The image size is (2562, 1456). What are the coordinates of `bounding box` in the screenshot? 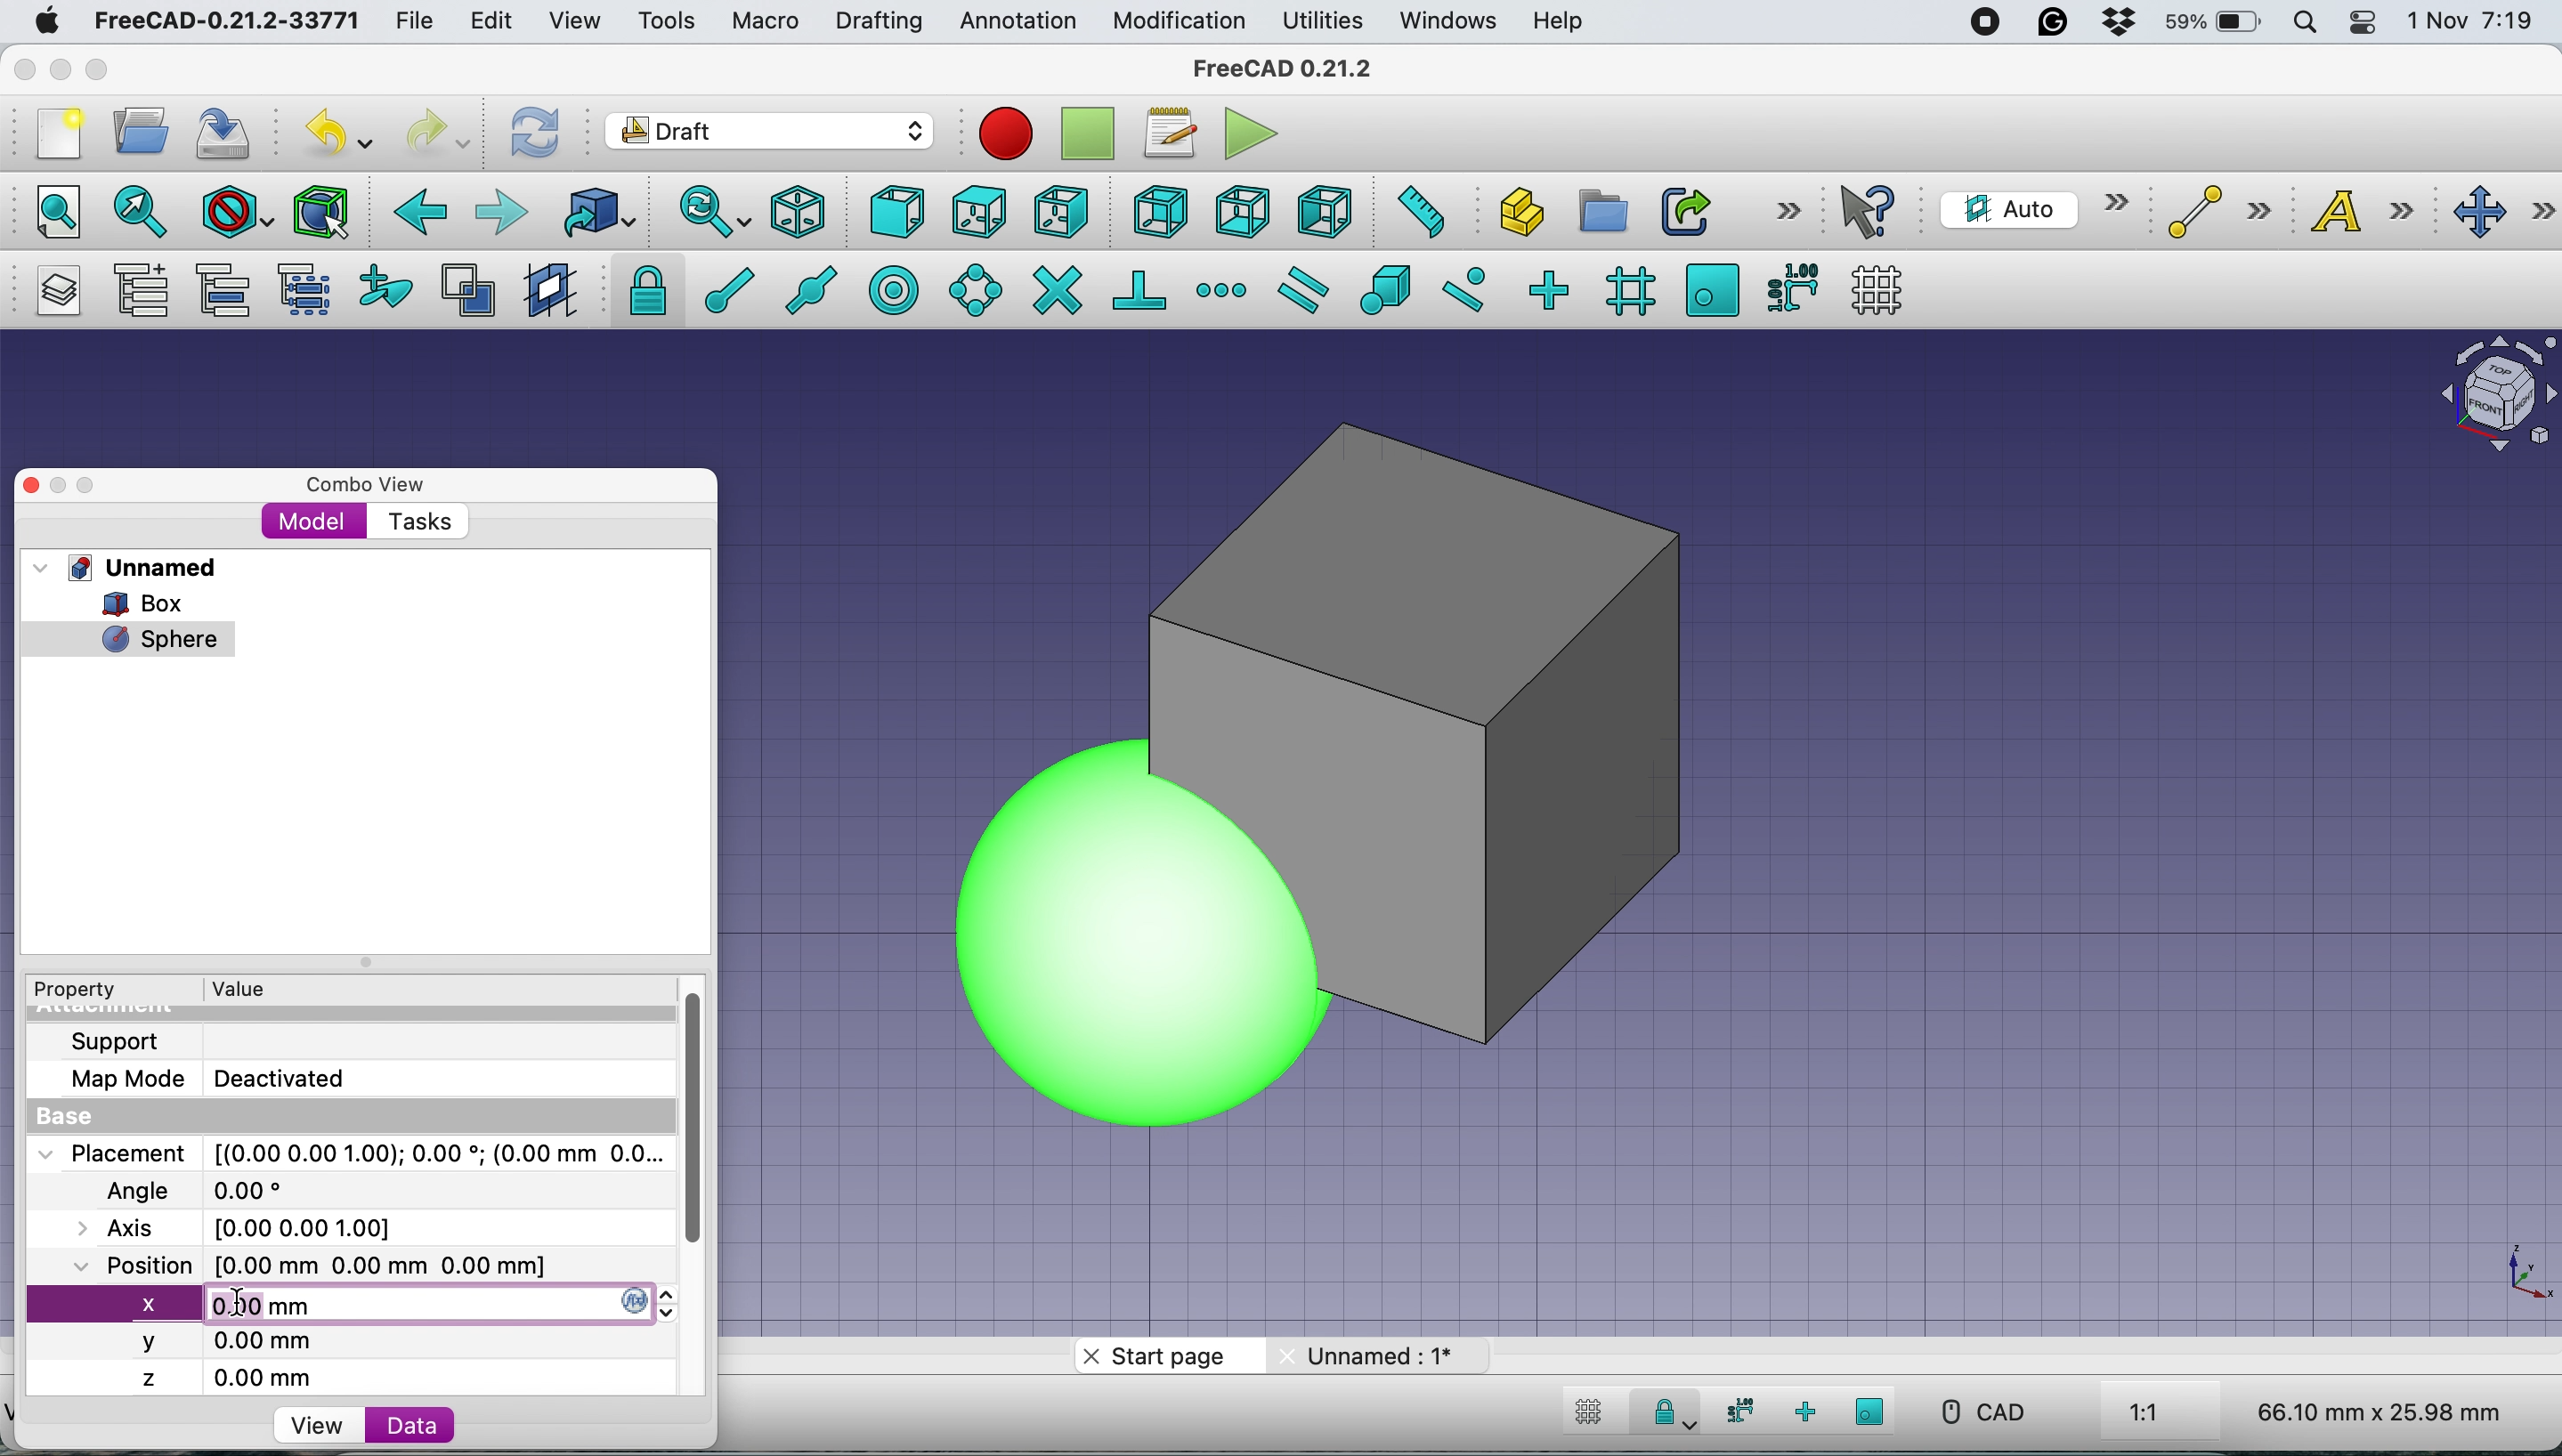 It's located at (319, 212).